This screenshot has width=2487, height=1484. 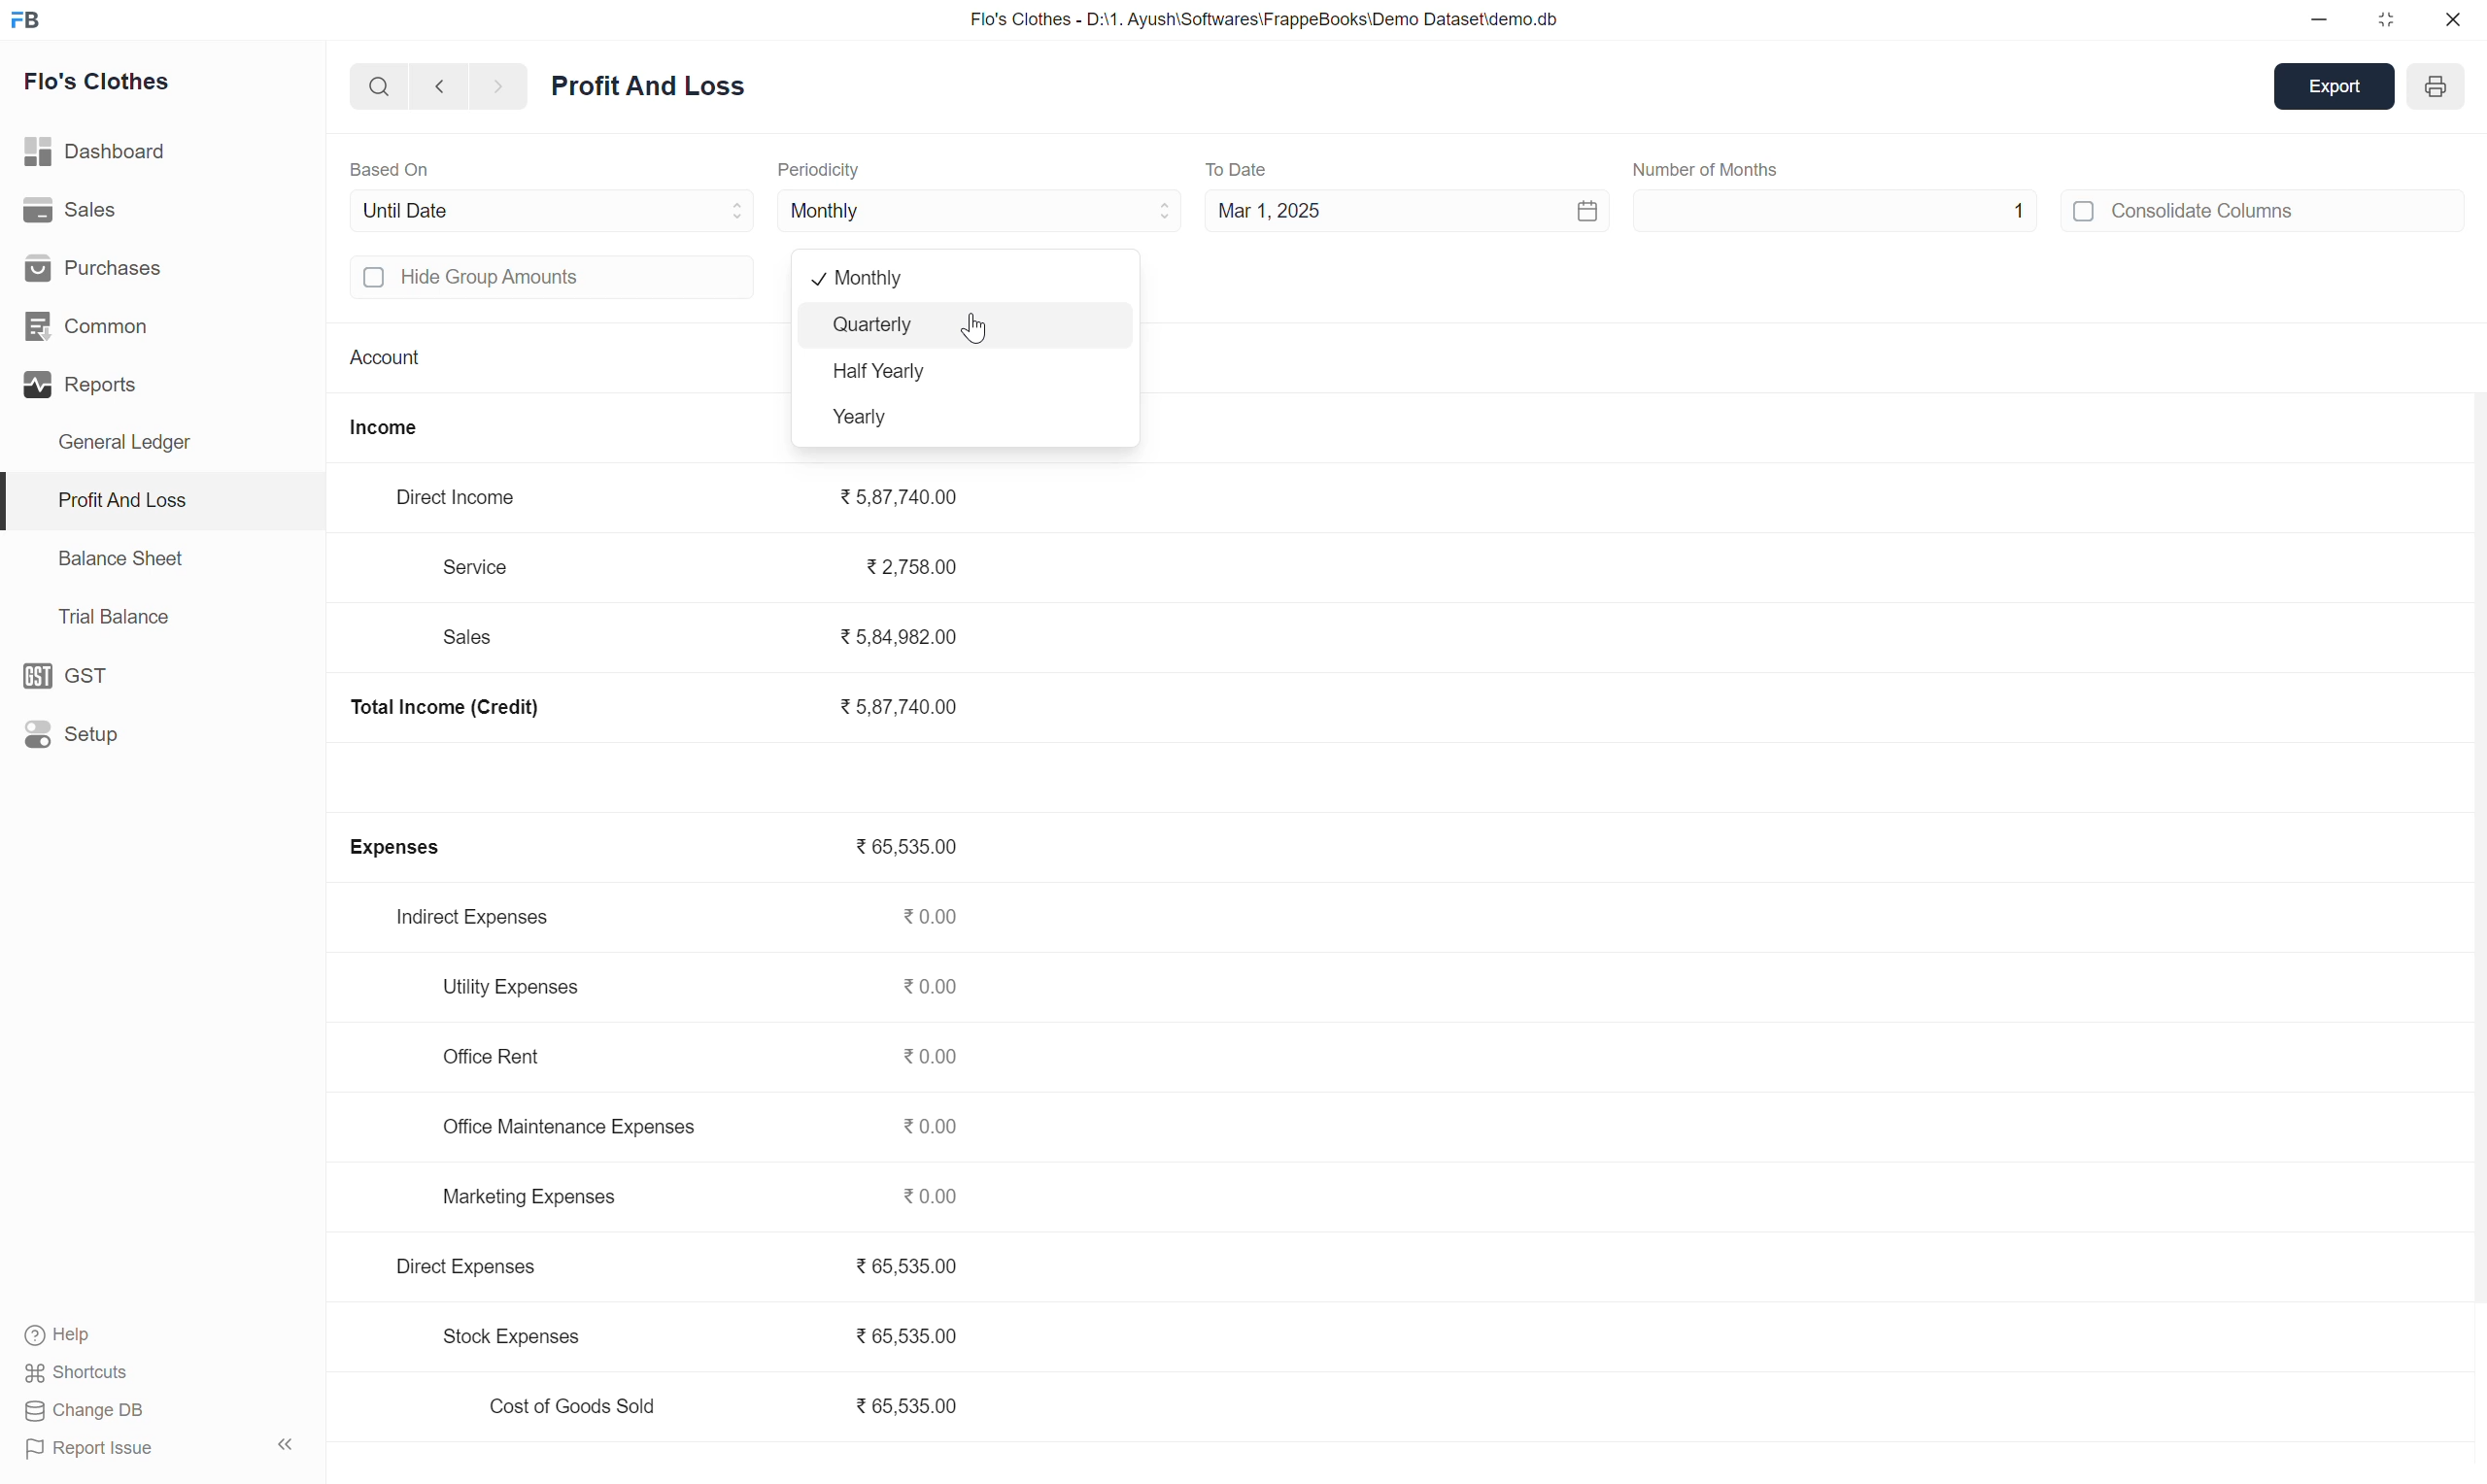 What do you see at coordinates (438, 89) in the screenshot?
I see `back` at bounding box center [438, 89].